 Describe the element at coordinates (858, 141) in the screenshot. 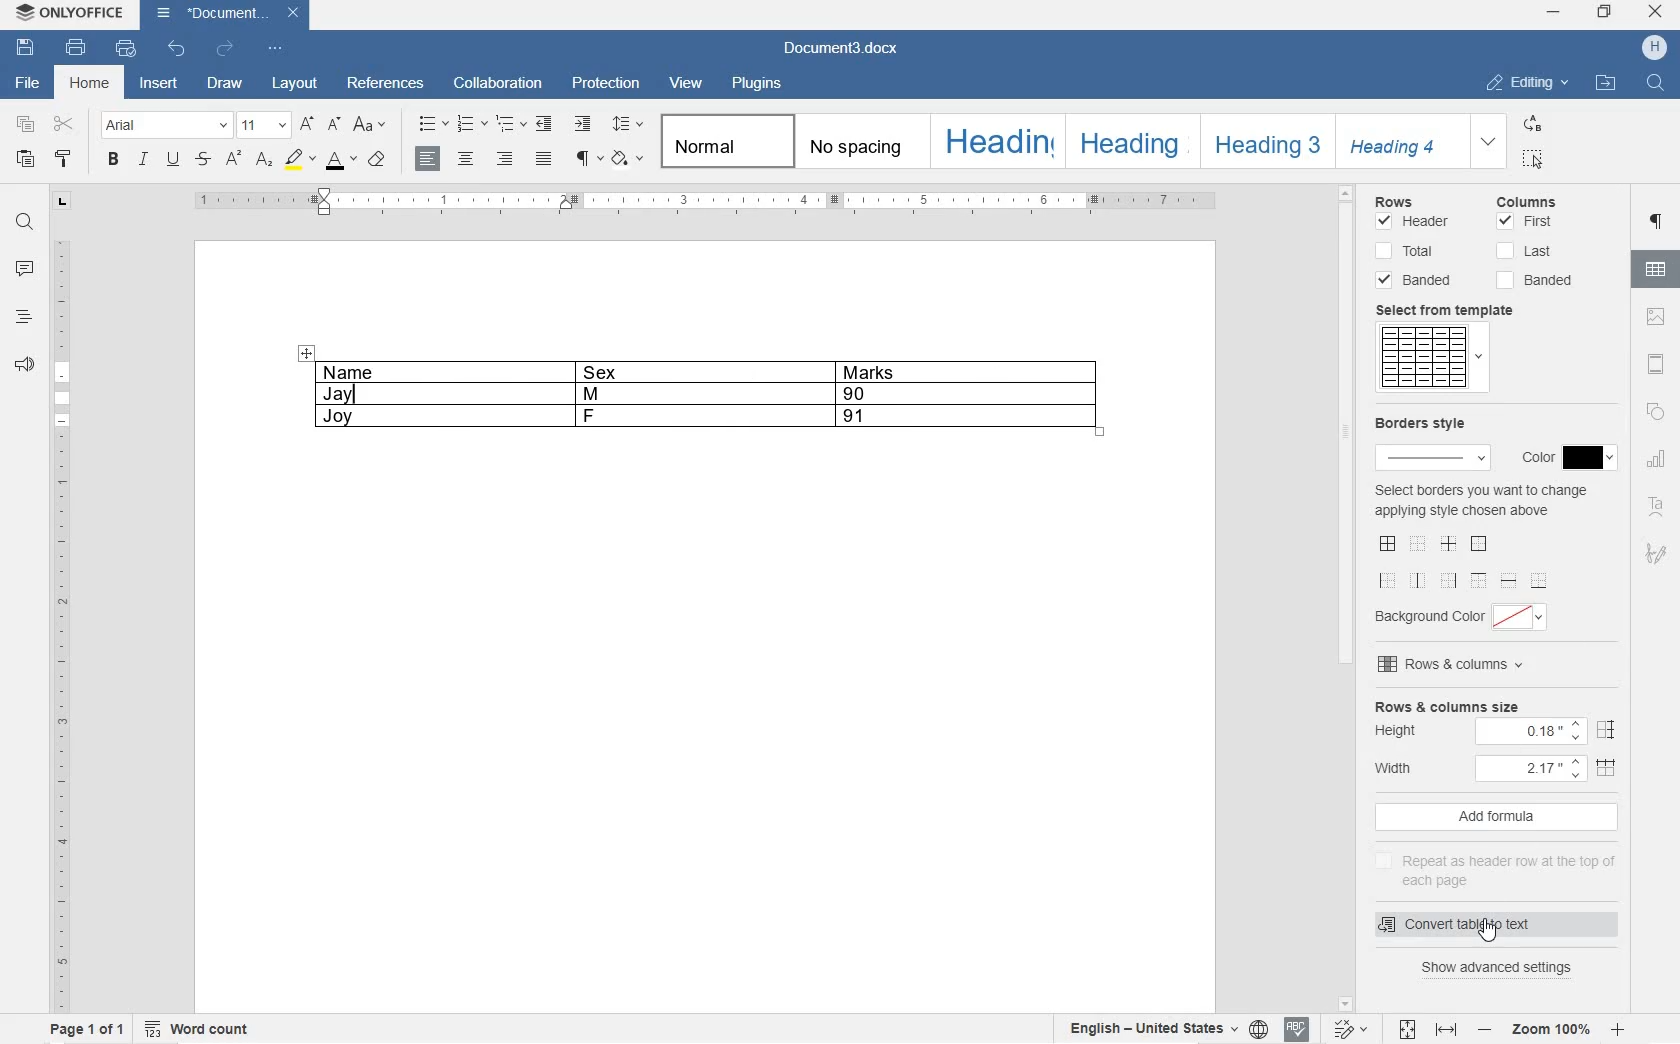

I see `NO SPACING` at that location.